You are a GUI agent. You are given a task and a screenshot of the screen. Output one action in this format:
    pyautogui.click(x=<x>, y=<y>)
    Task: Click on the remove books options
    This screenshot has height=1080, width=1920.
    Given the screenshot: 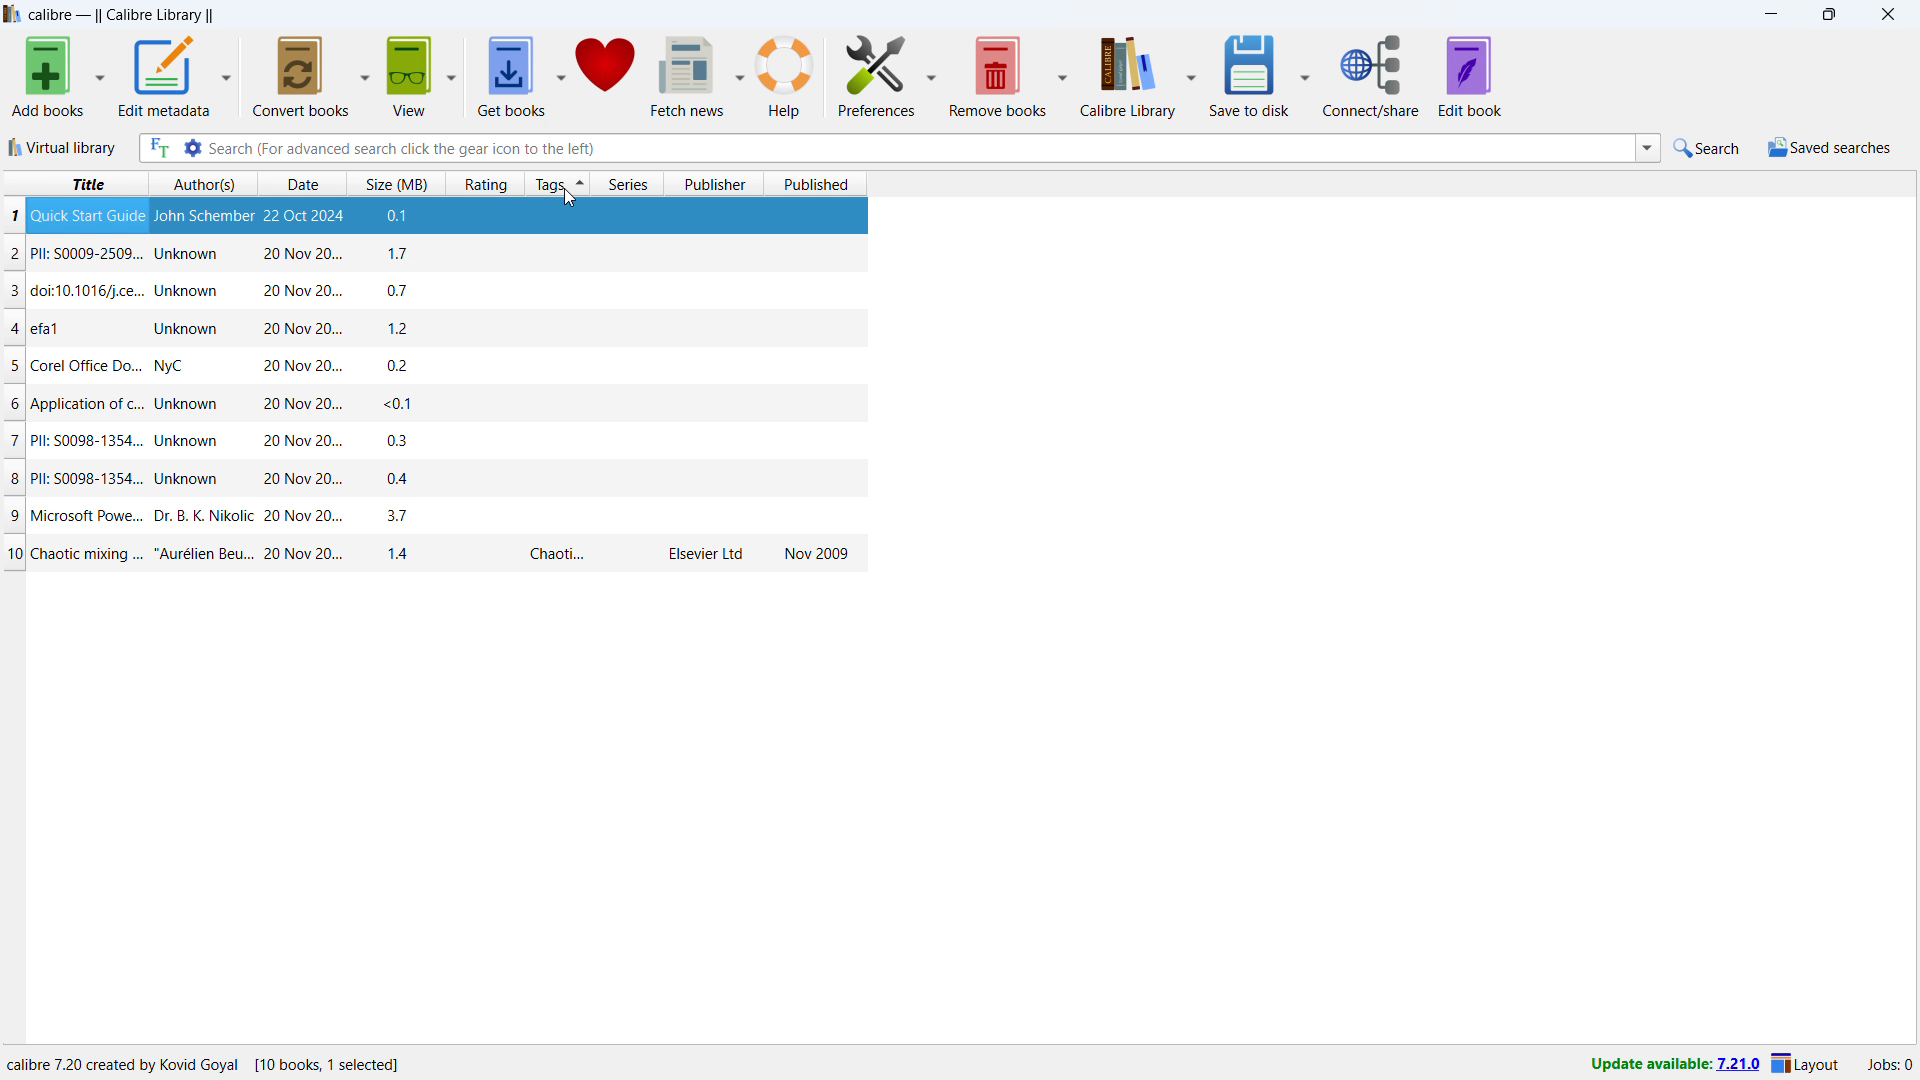 What is the action you would take?
    pyautogui.click(x=1064, y=75)
    